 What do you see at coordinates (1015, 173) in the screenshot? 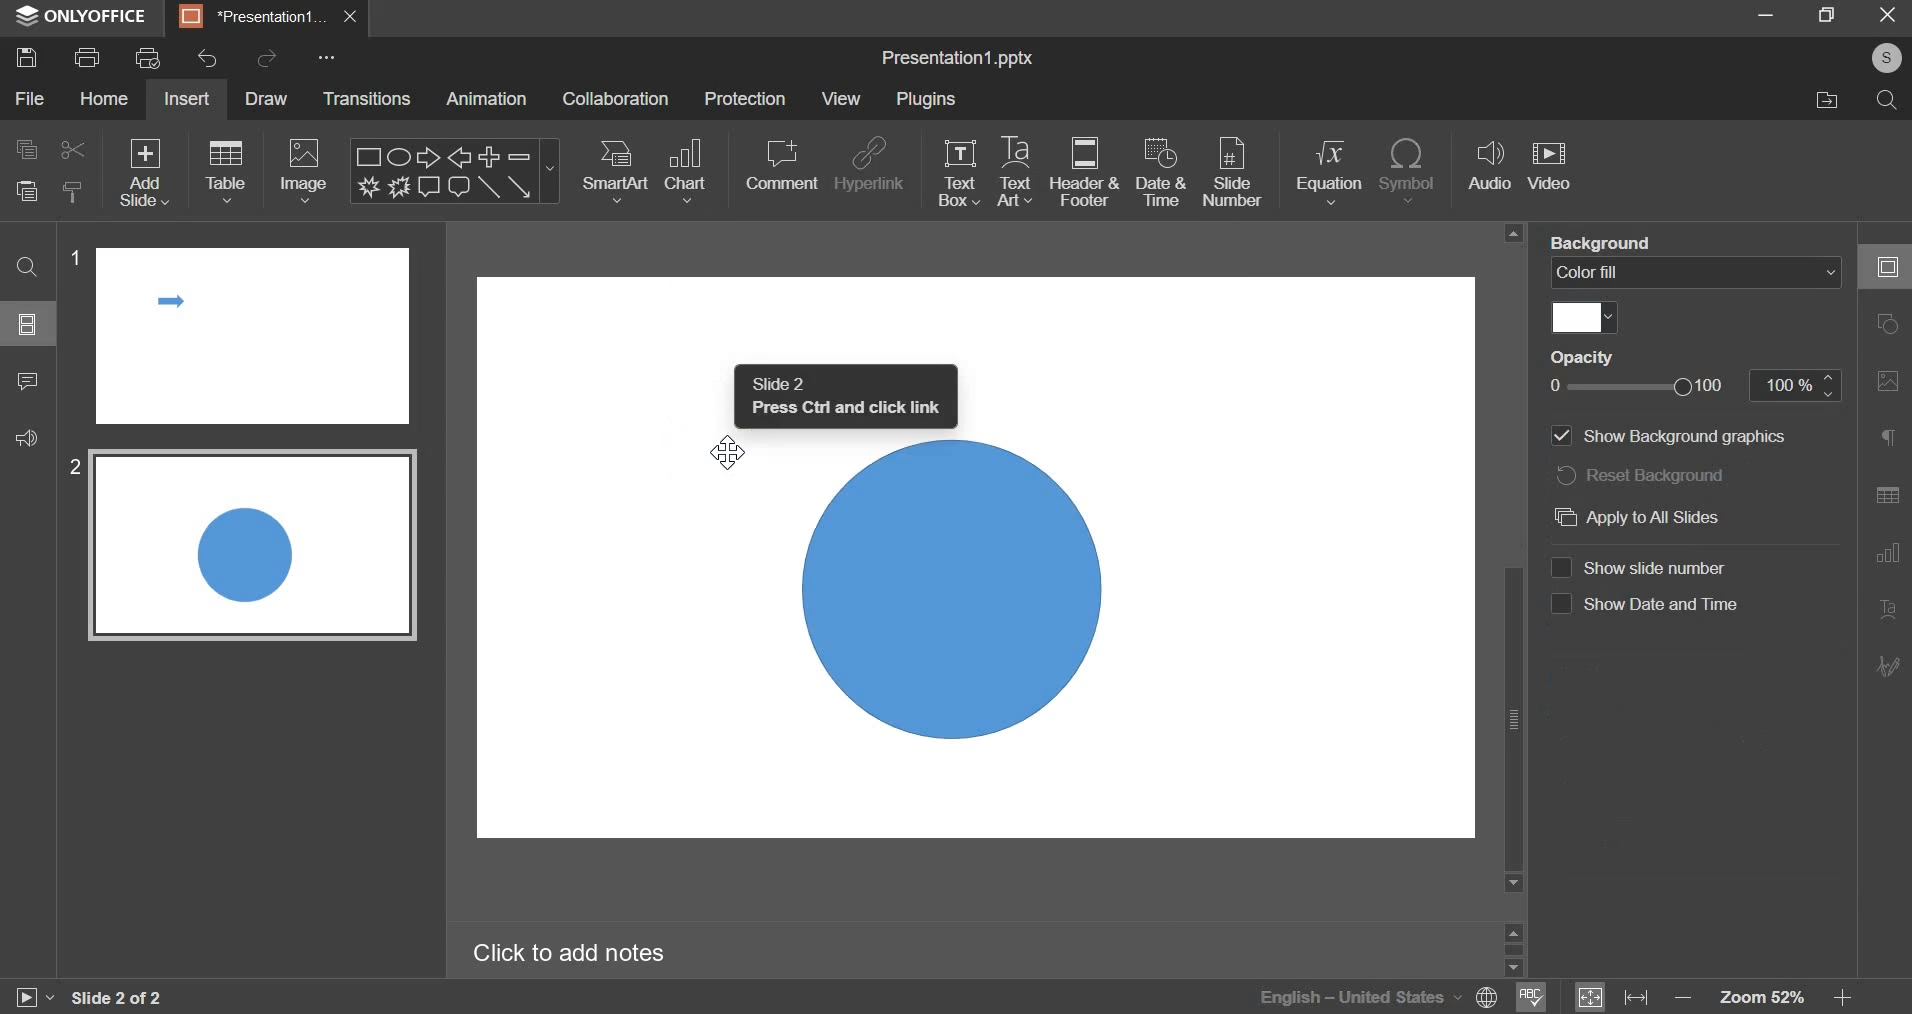
I see `text art` at bounding box center [1015, 173].